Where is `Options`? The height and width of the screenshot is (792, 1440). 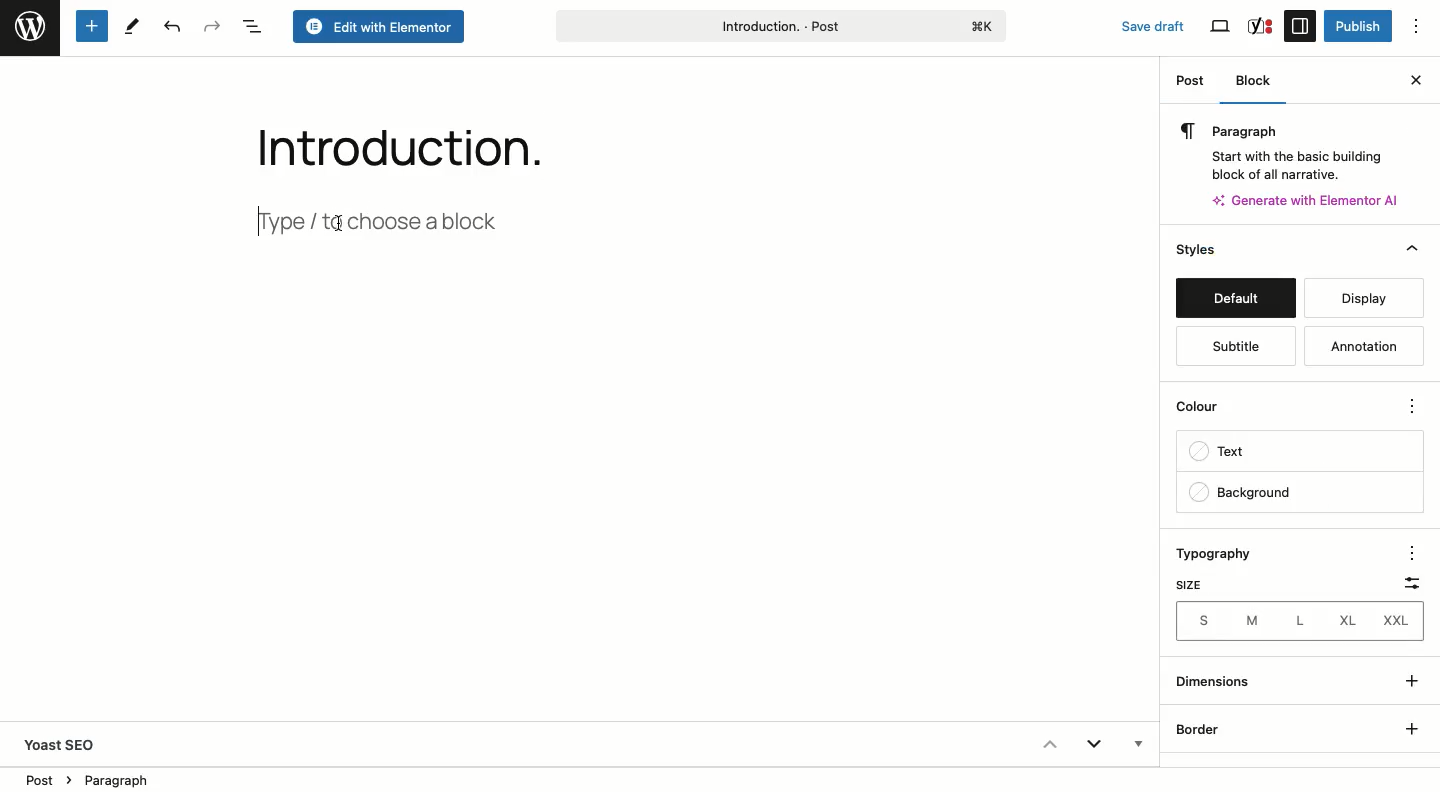 Options is located at coordinates (1411, 408).